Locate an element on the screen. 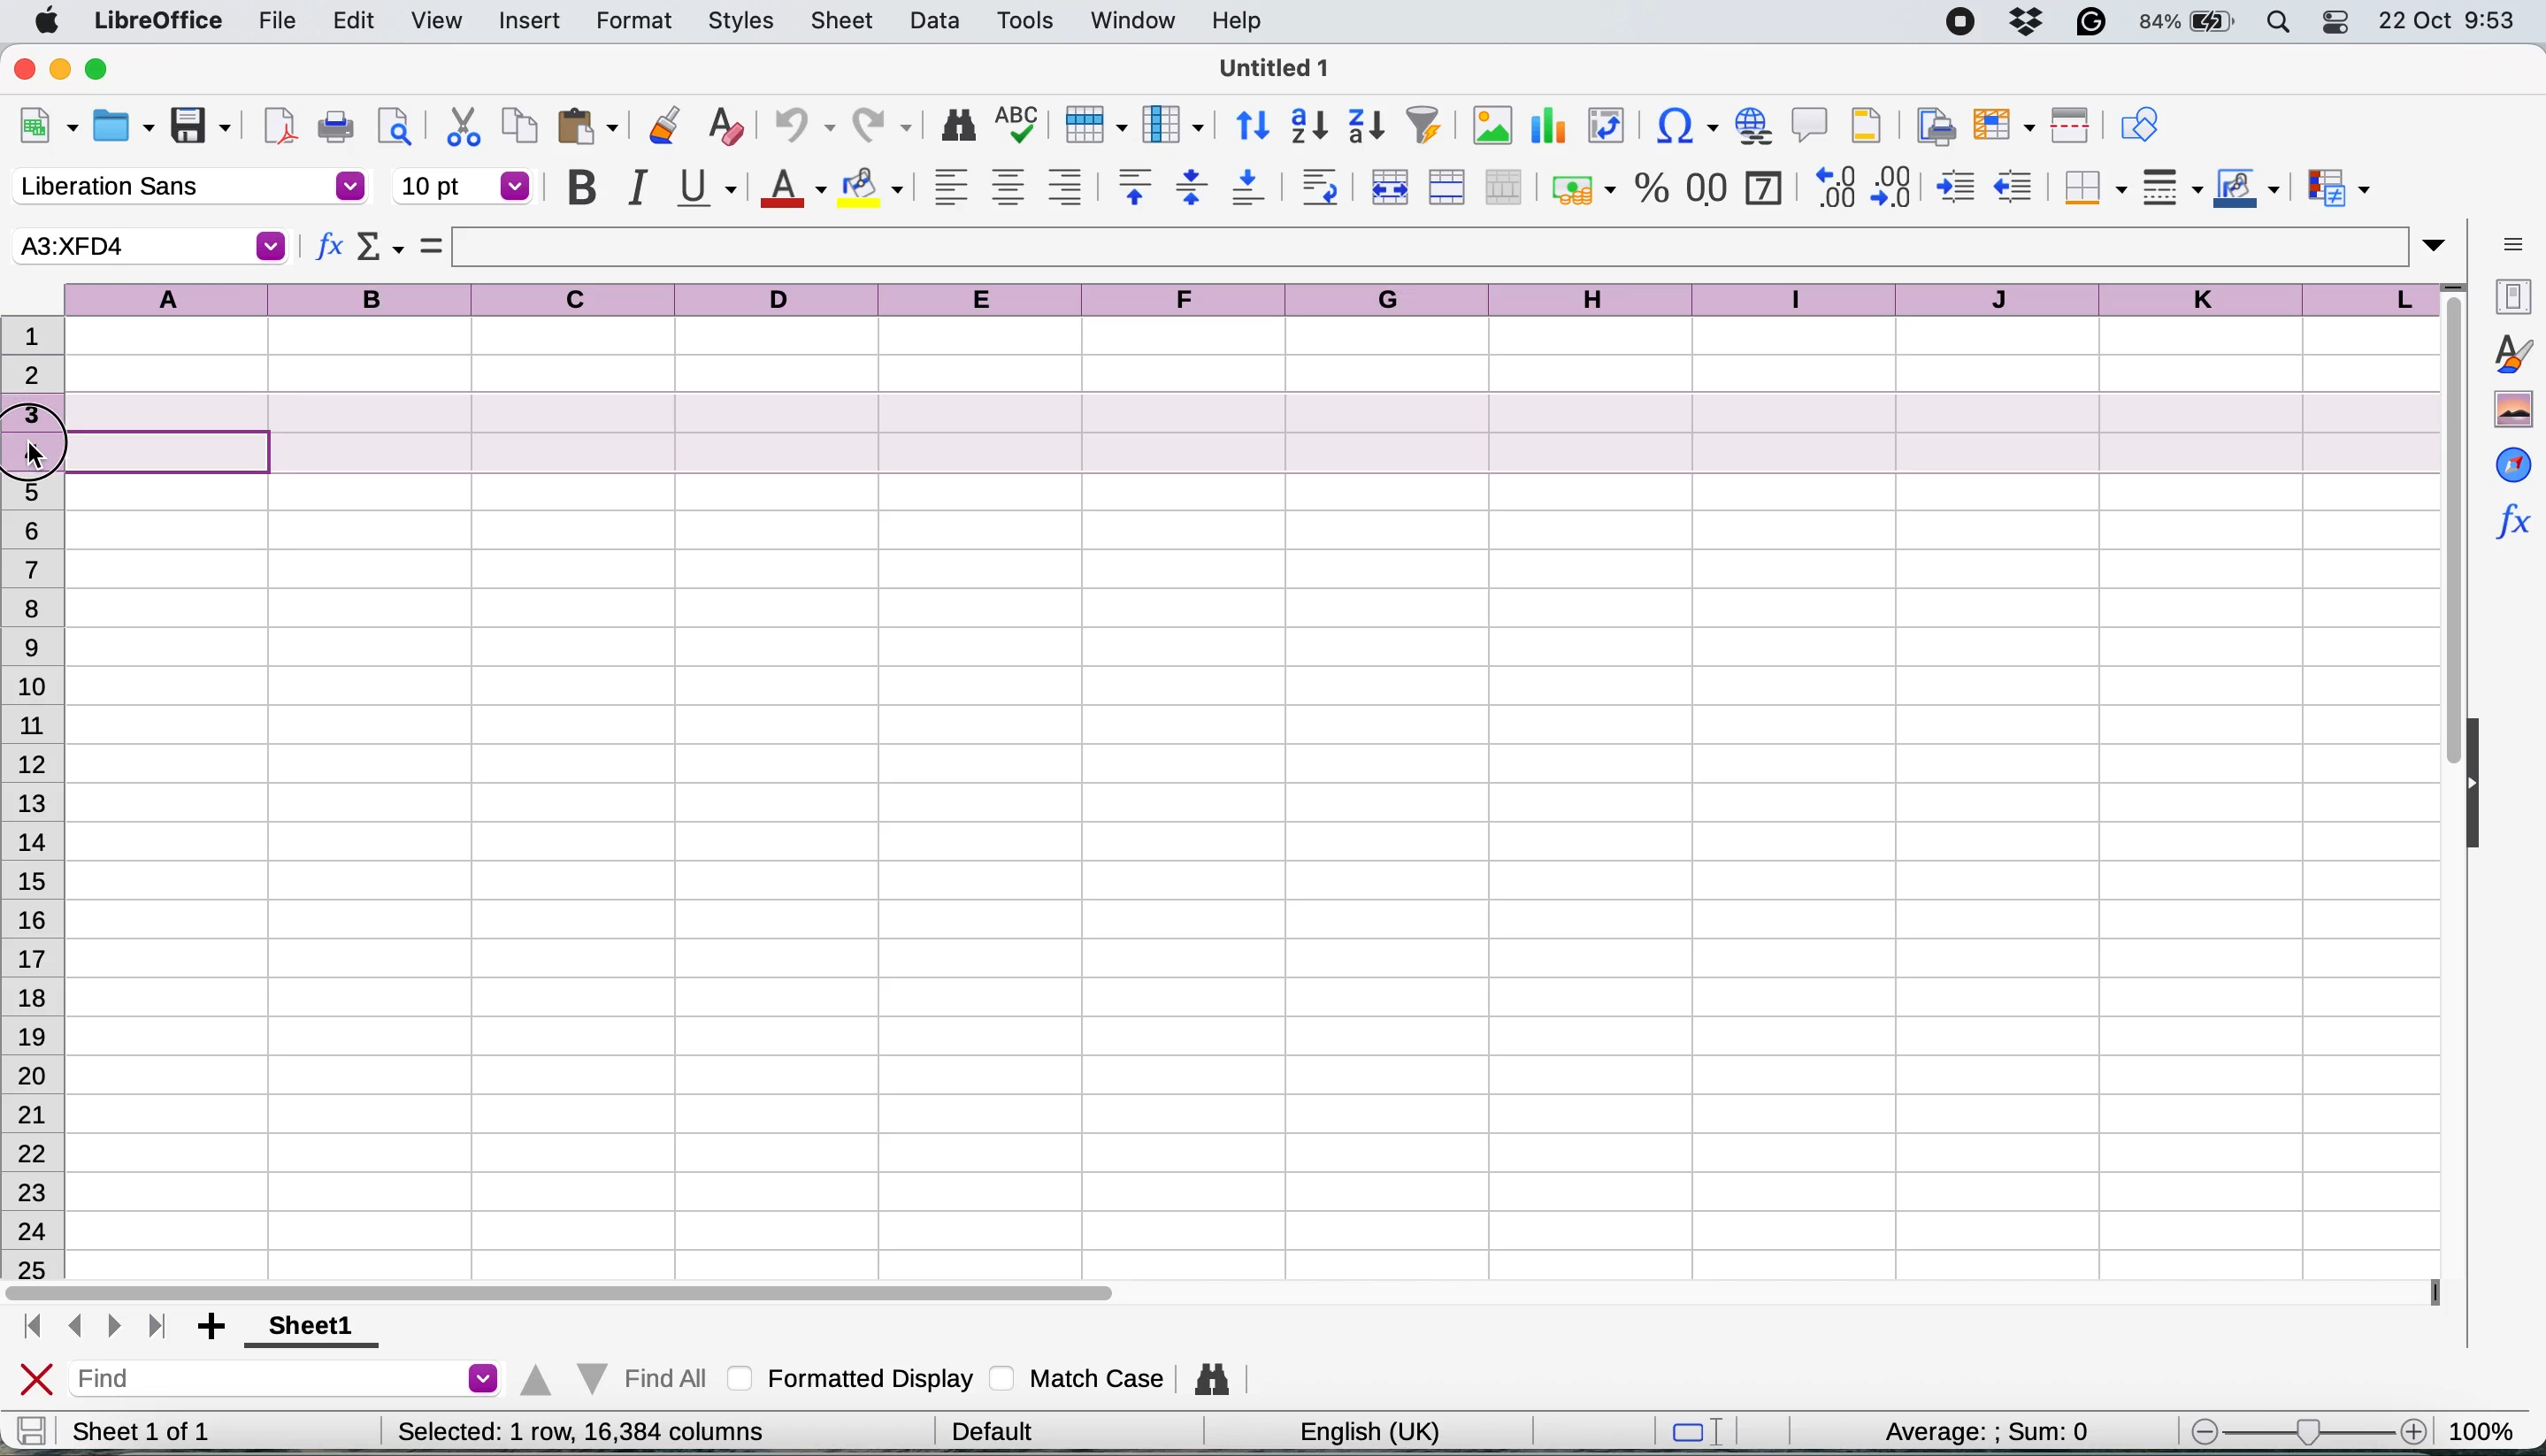  autofilter is located at coordinates (1423, 126).